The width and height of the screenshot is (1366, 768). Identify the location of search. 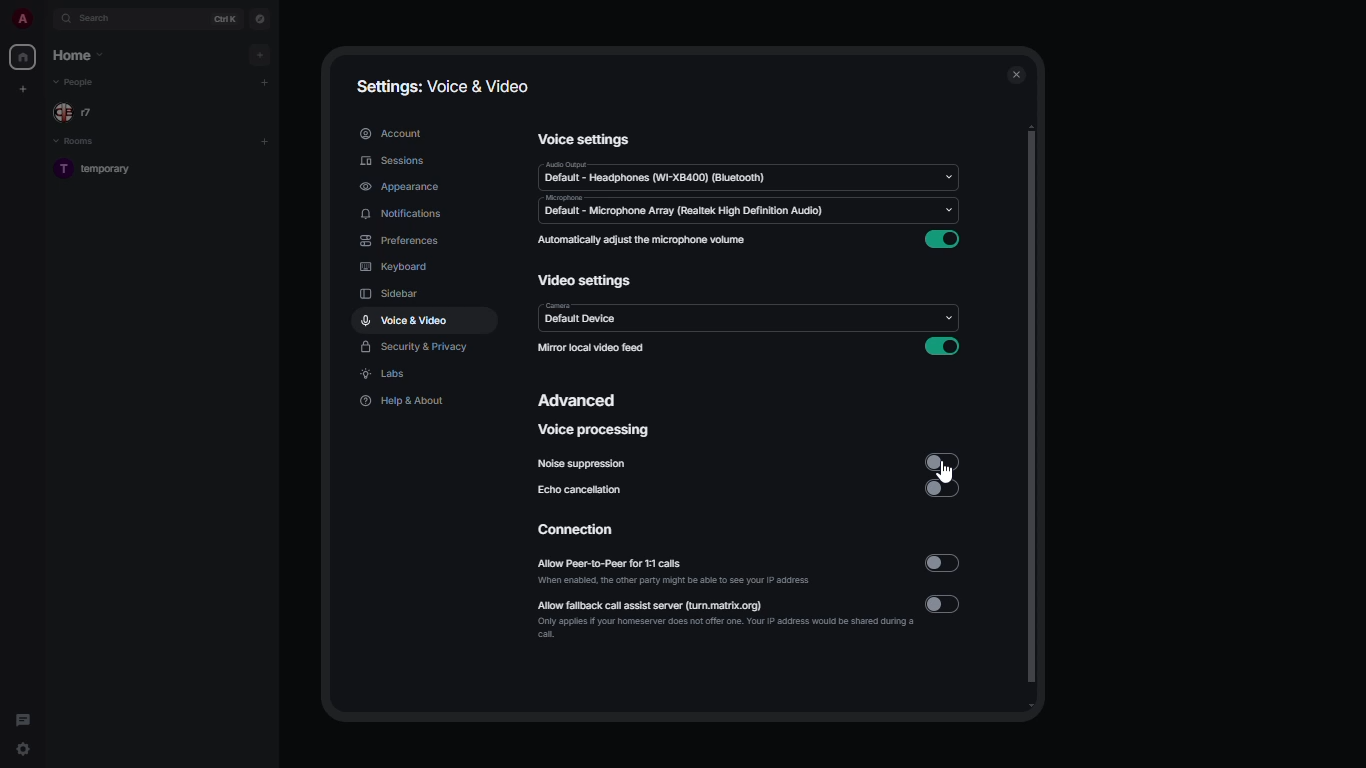
(98, 19).